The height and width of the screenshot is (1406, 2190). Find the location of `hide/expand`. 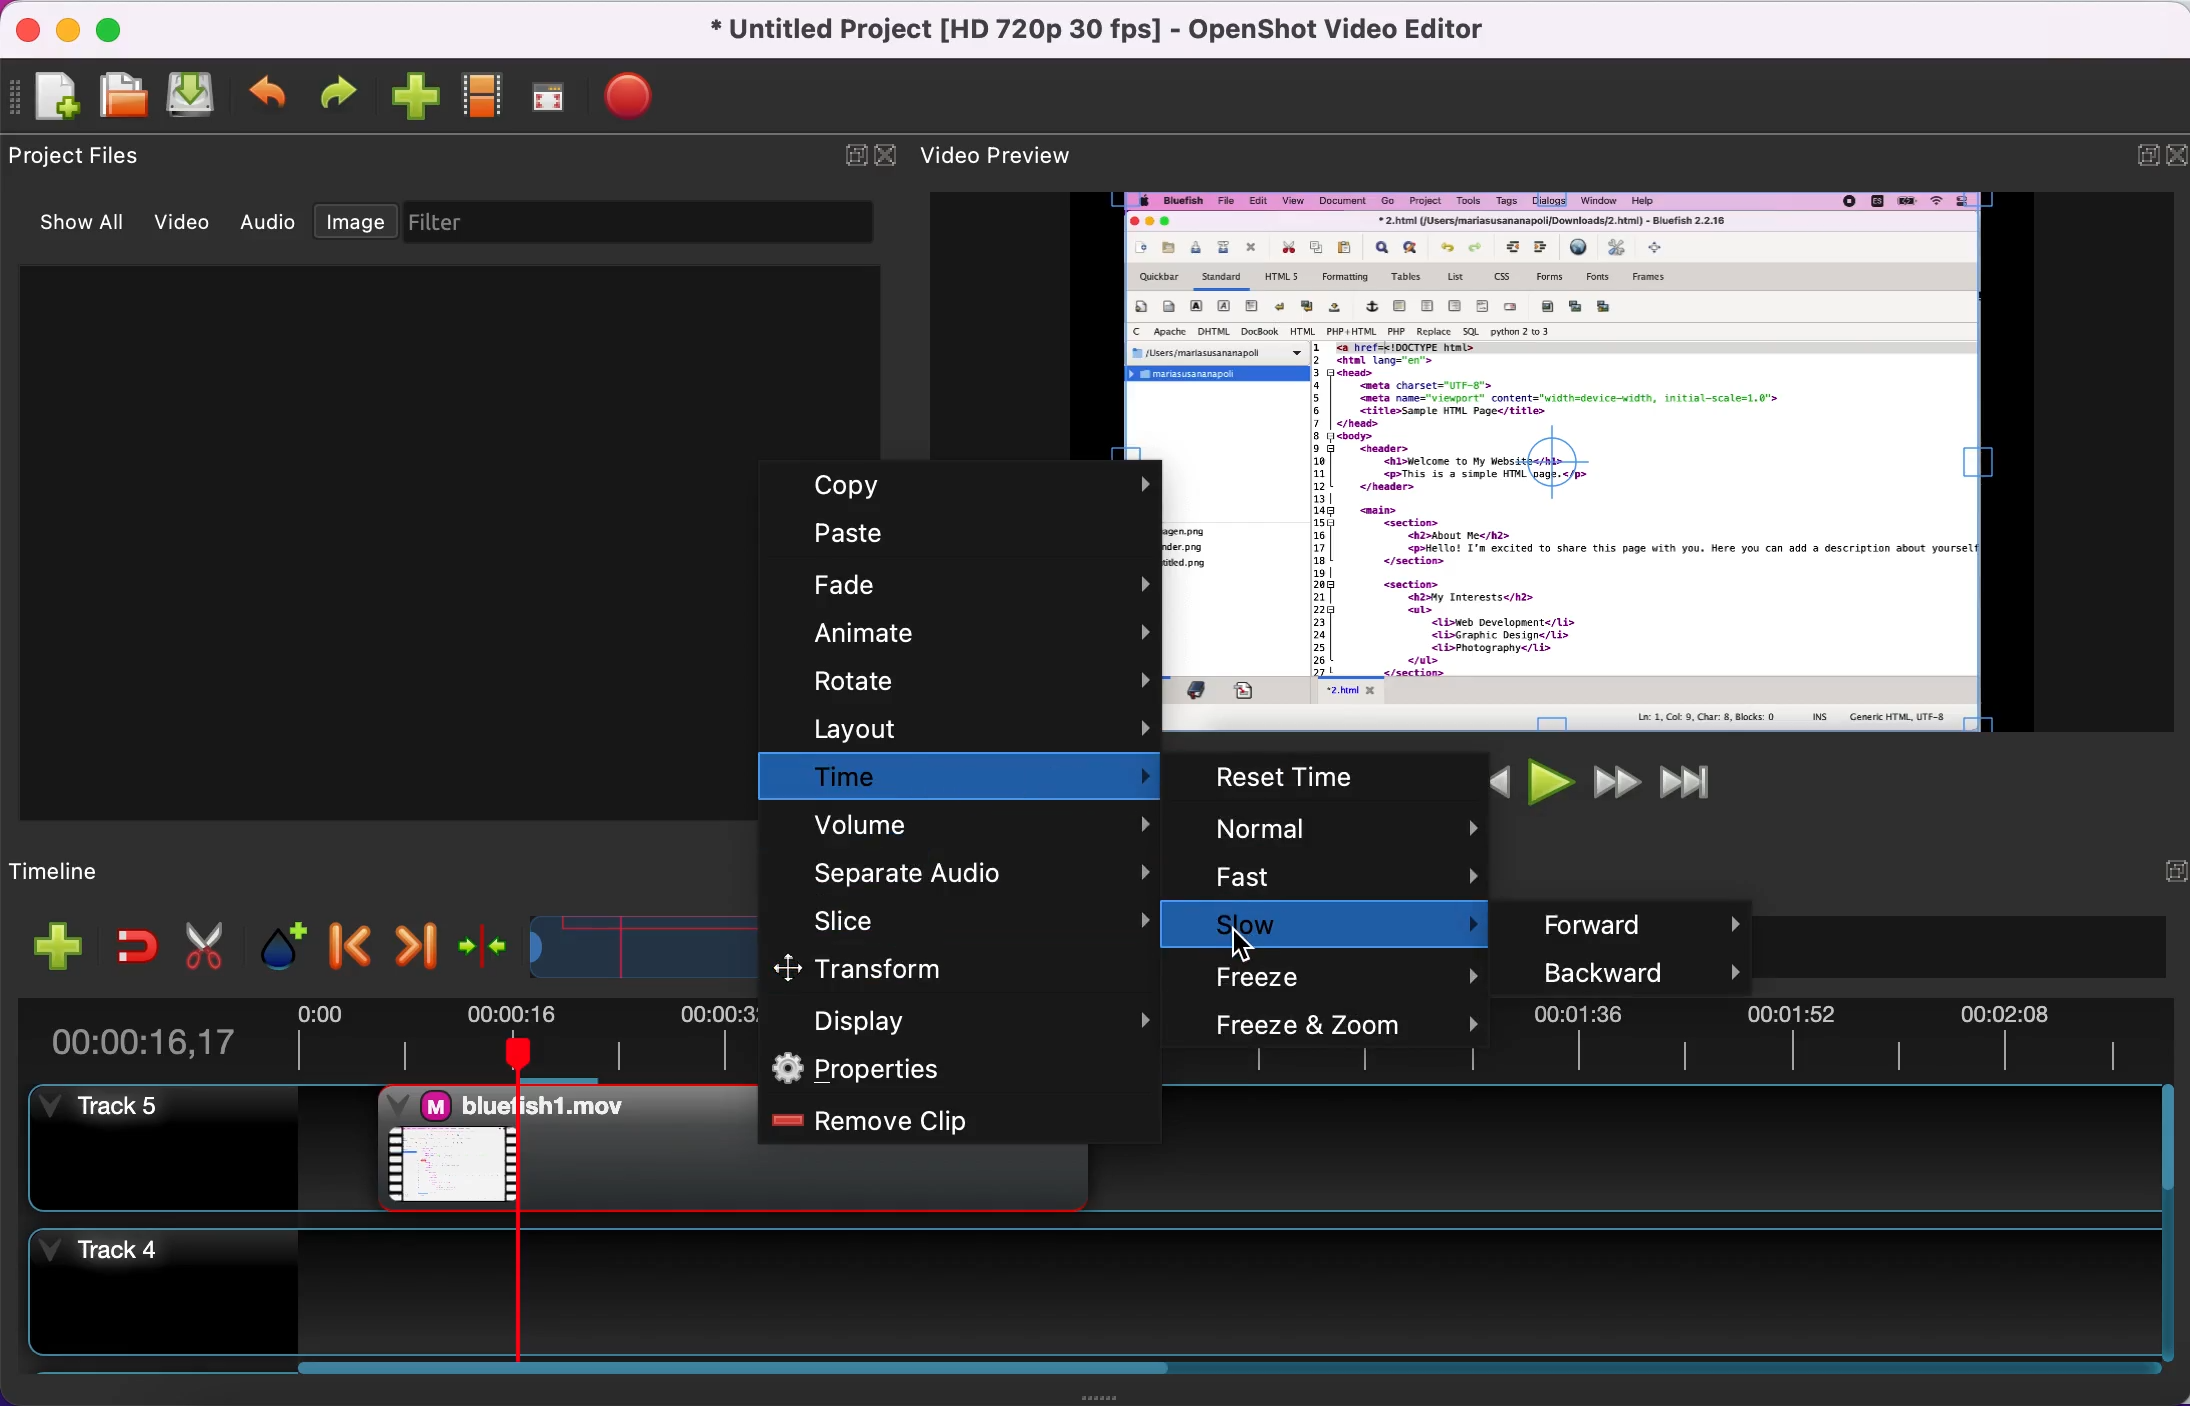

hide/expand is located at coordinates (2161, 873).